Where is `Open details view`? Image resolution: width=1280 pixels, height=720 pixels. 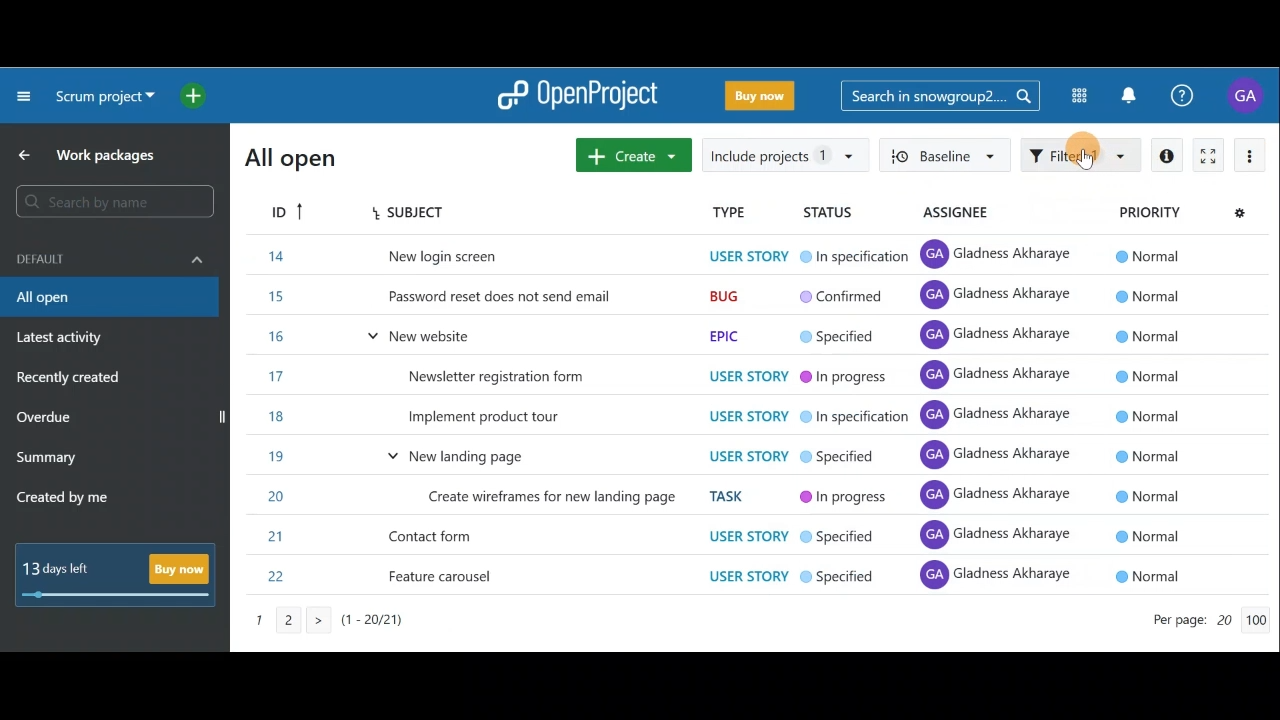 Open details view is located at coordinates (1168, 156).